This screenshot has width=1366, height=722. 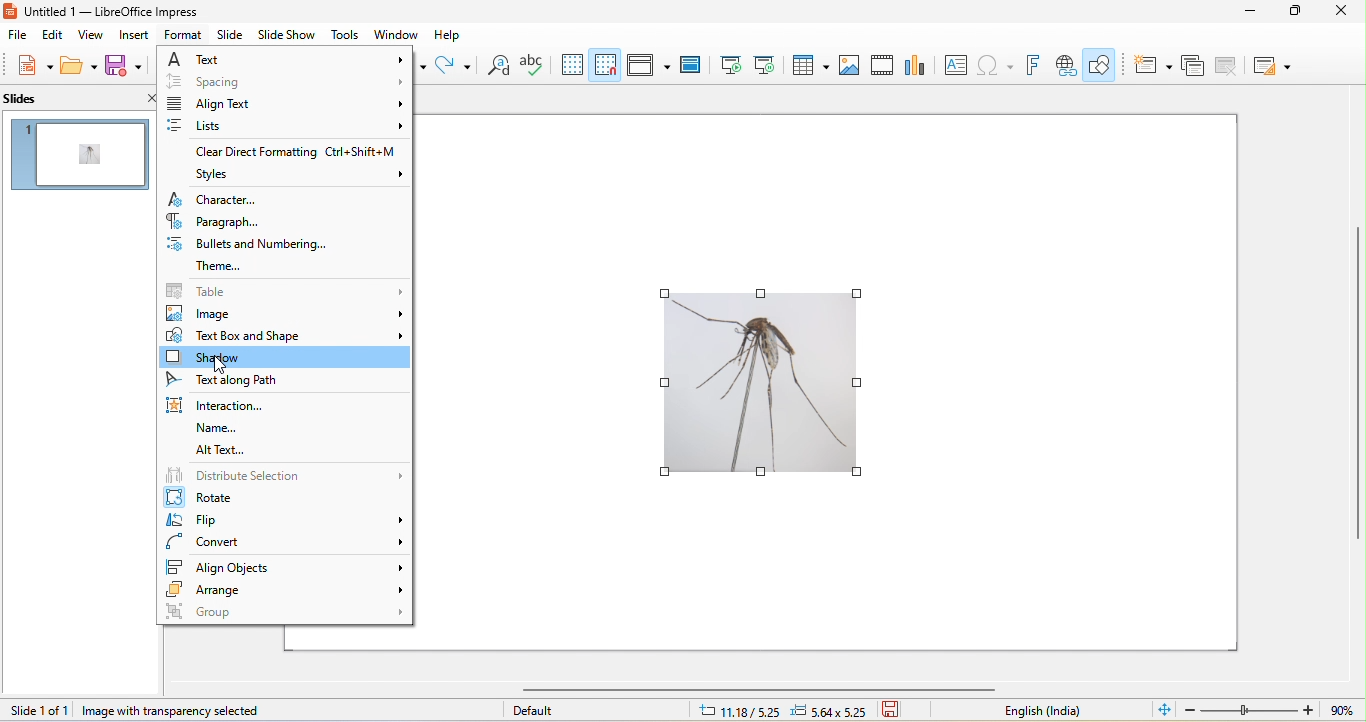 What do you see at coordinates (765, 64) in the screenshot?
I see `start from current` at bounding box center [765, 64].